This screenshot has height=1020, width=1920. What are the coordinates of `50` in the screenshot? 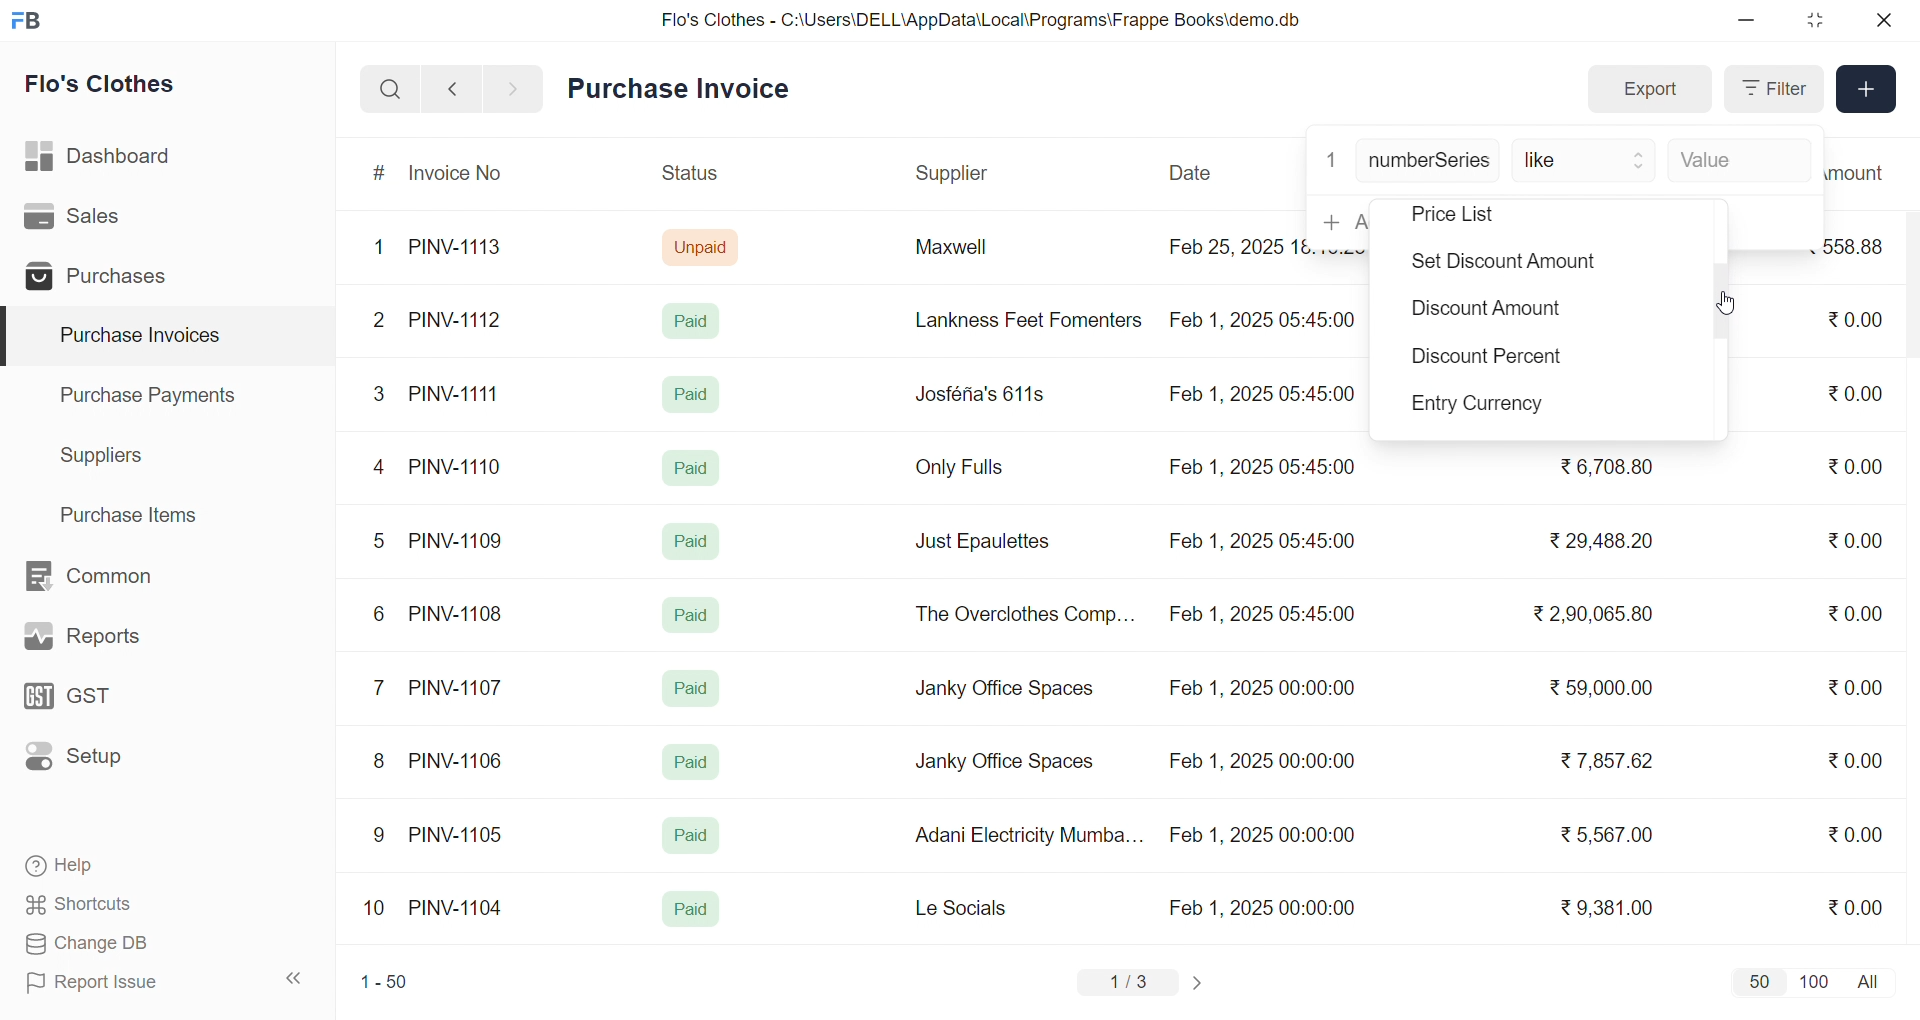 It's located at (1758, 981).